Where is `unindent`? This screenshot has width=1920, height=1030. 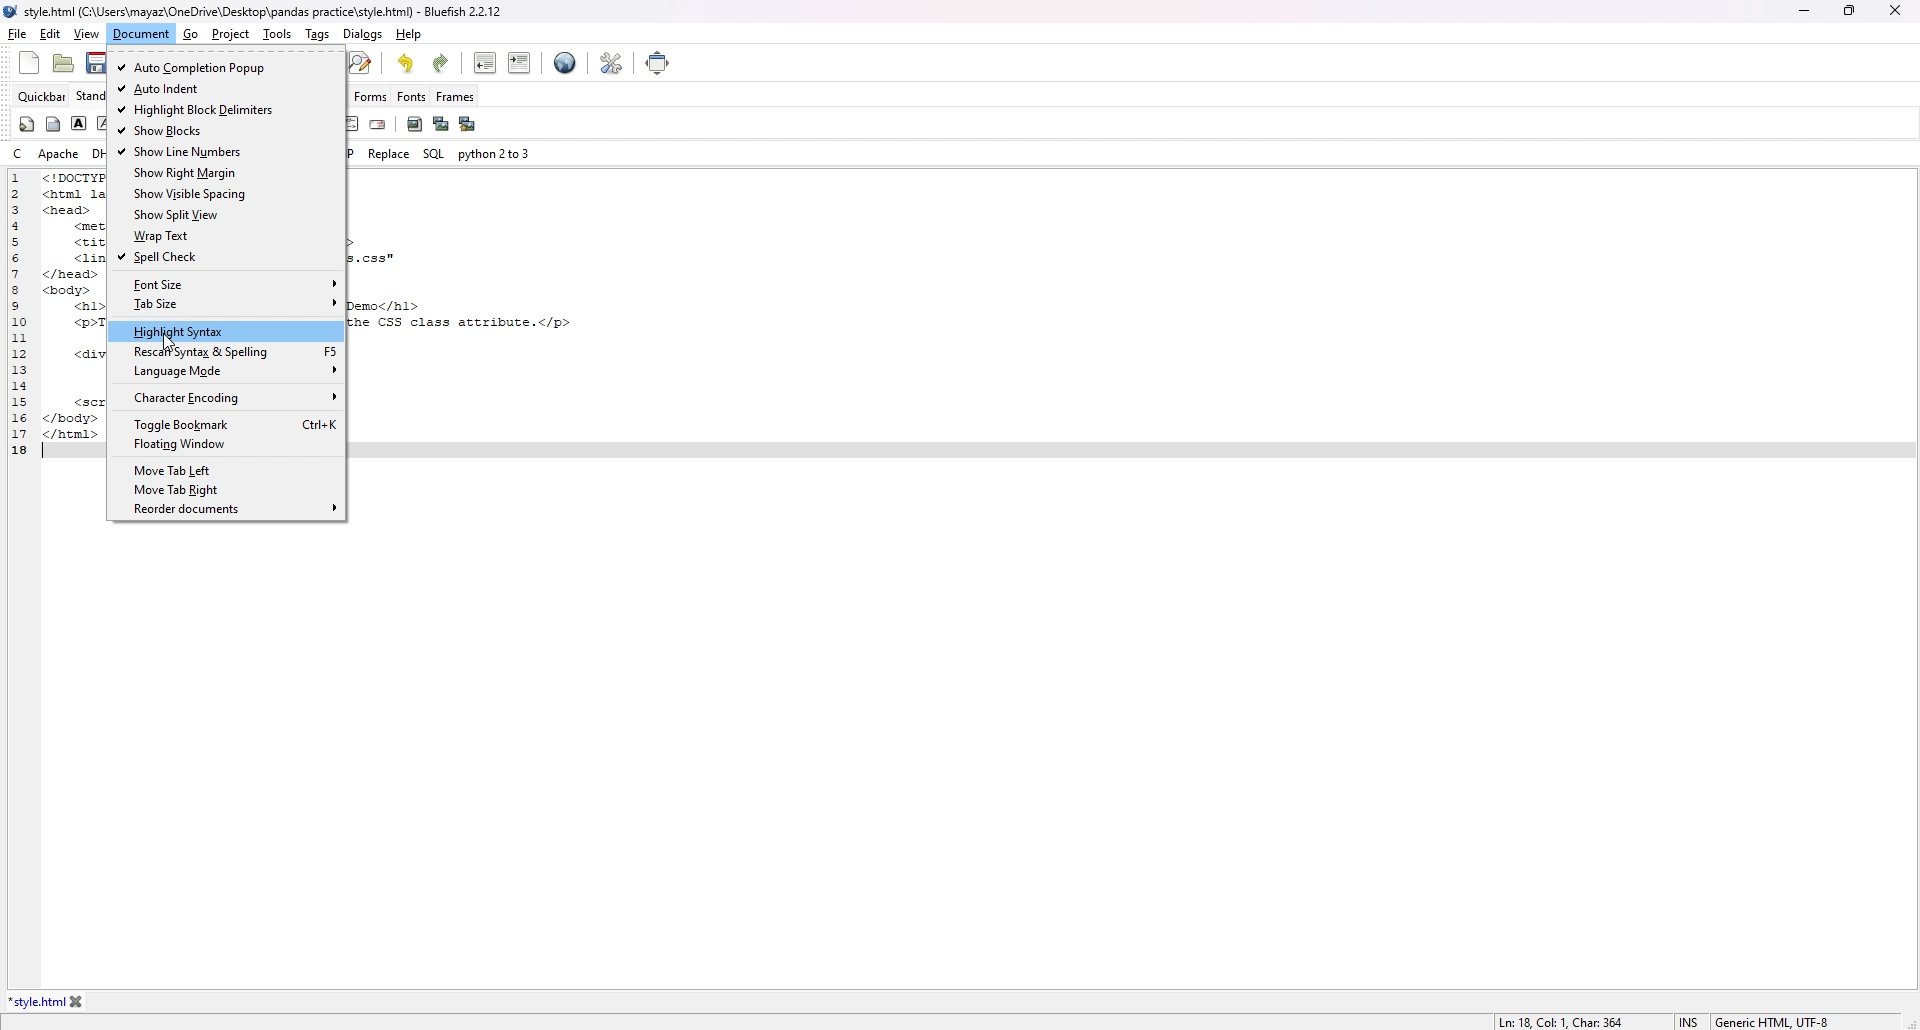
unindent is located at coordinates (486, 63).